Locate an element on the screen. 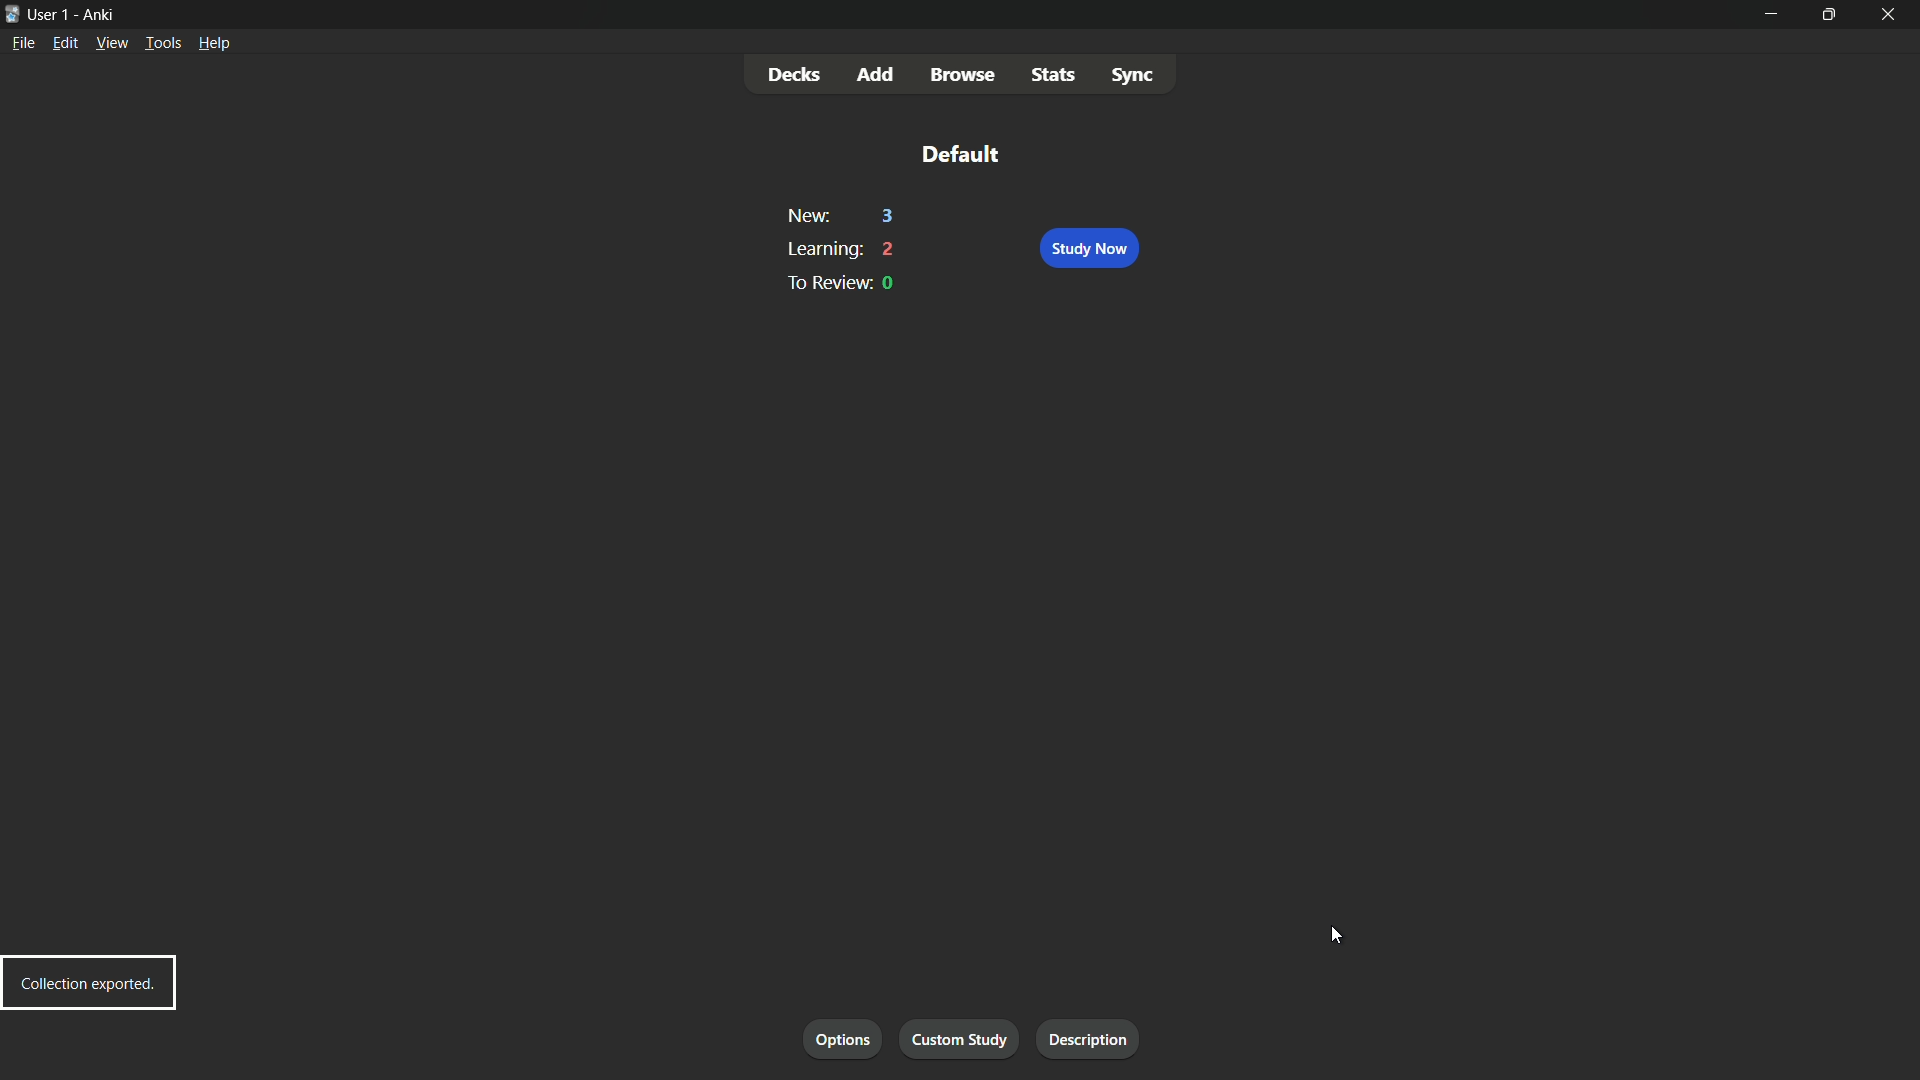 This screenshot has height=1080, width=1920. app icon is located at coordinates (12, 15).